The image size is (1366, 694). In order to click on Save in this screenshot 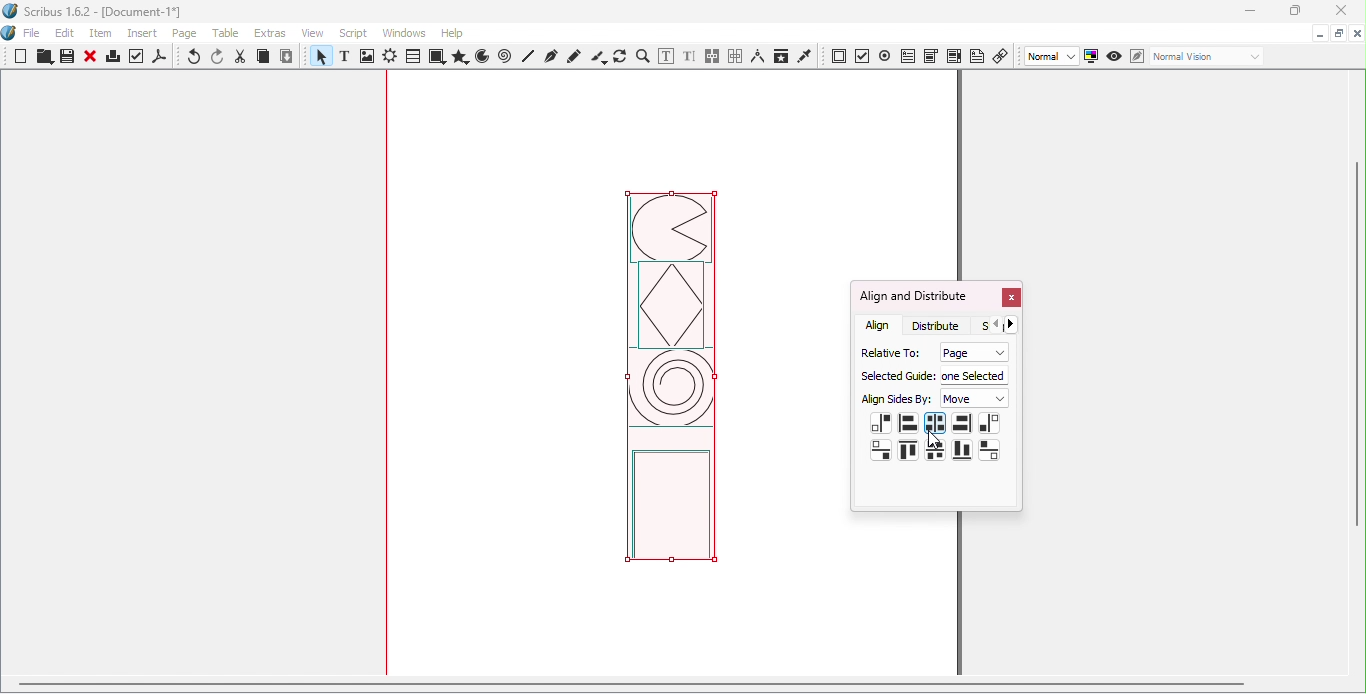, I will do `click(65, 57)`.